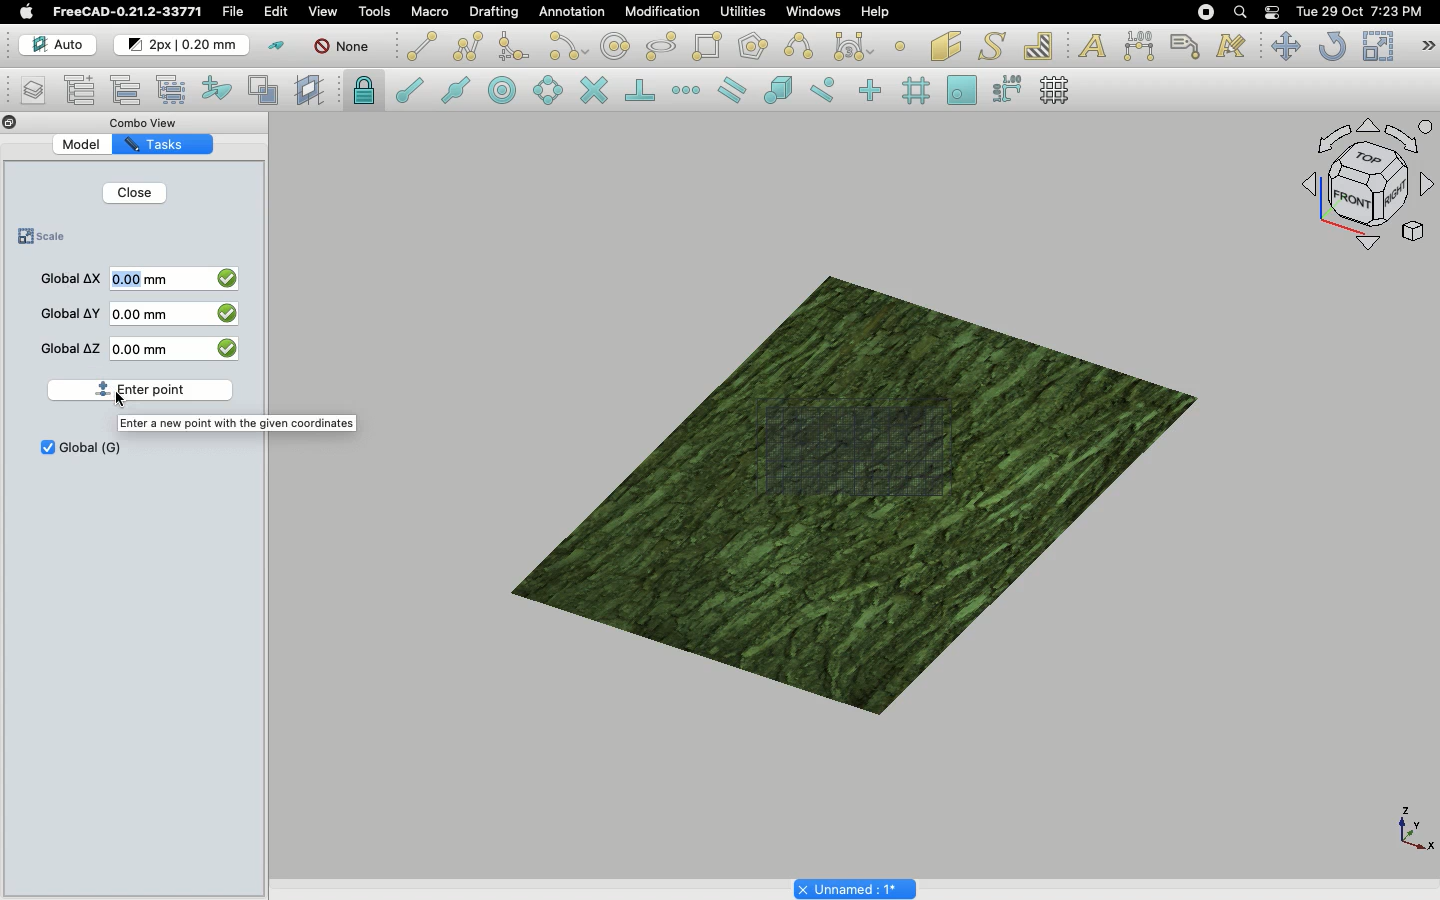  I want to click on None, so click(341, 48).